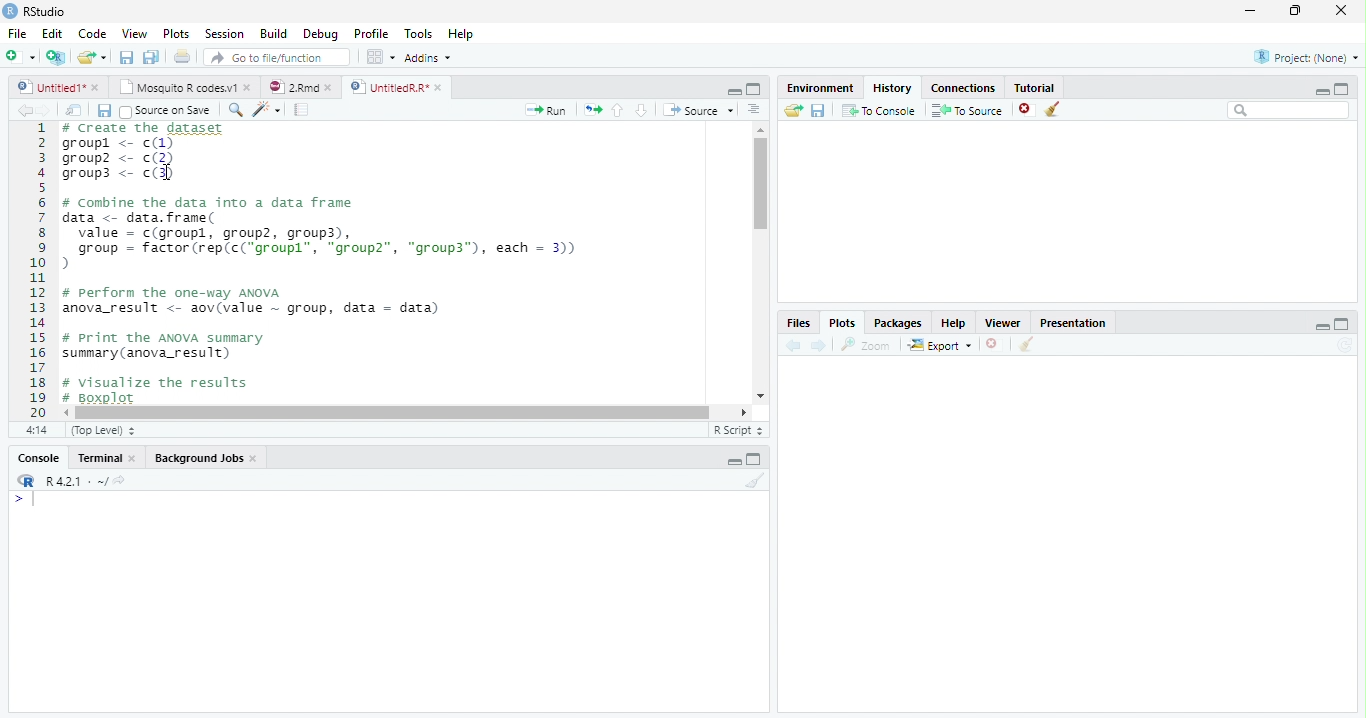 This screenshot has height=718, width=1366. What do you see at coordinates (59, 87) in the screenshot?
I see `Untitled` at bounding box center [59, 87].